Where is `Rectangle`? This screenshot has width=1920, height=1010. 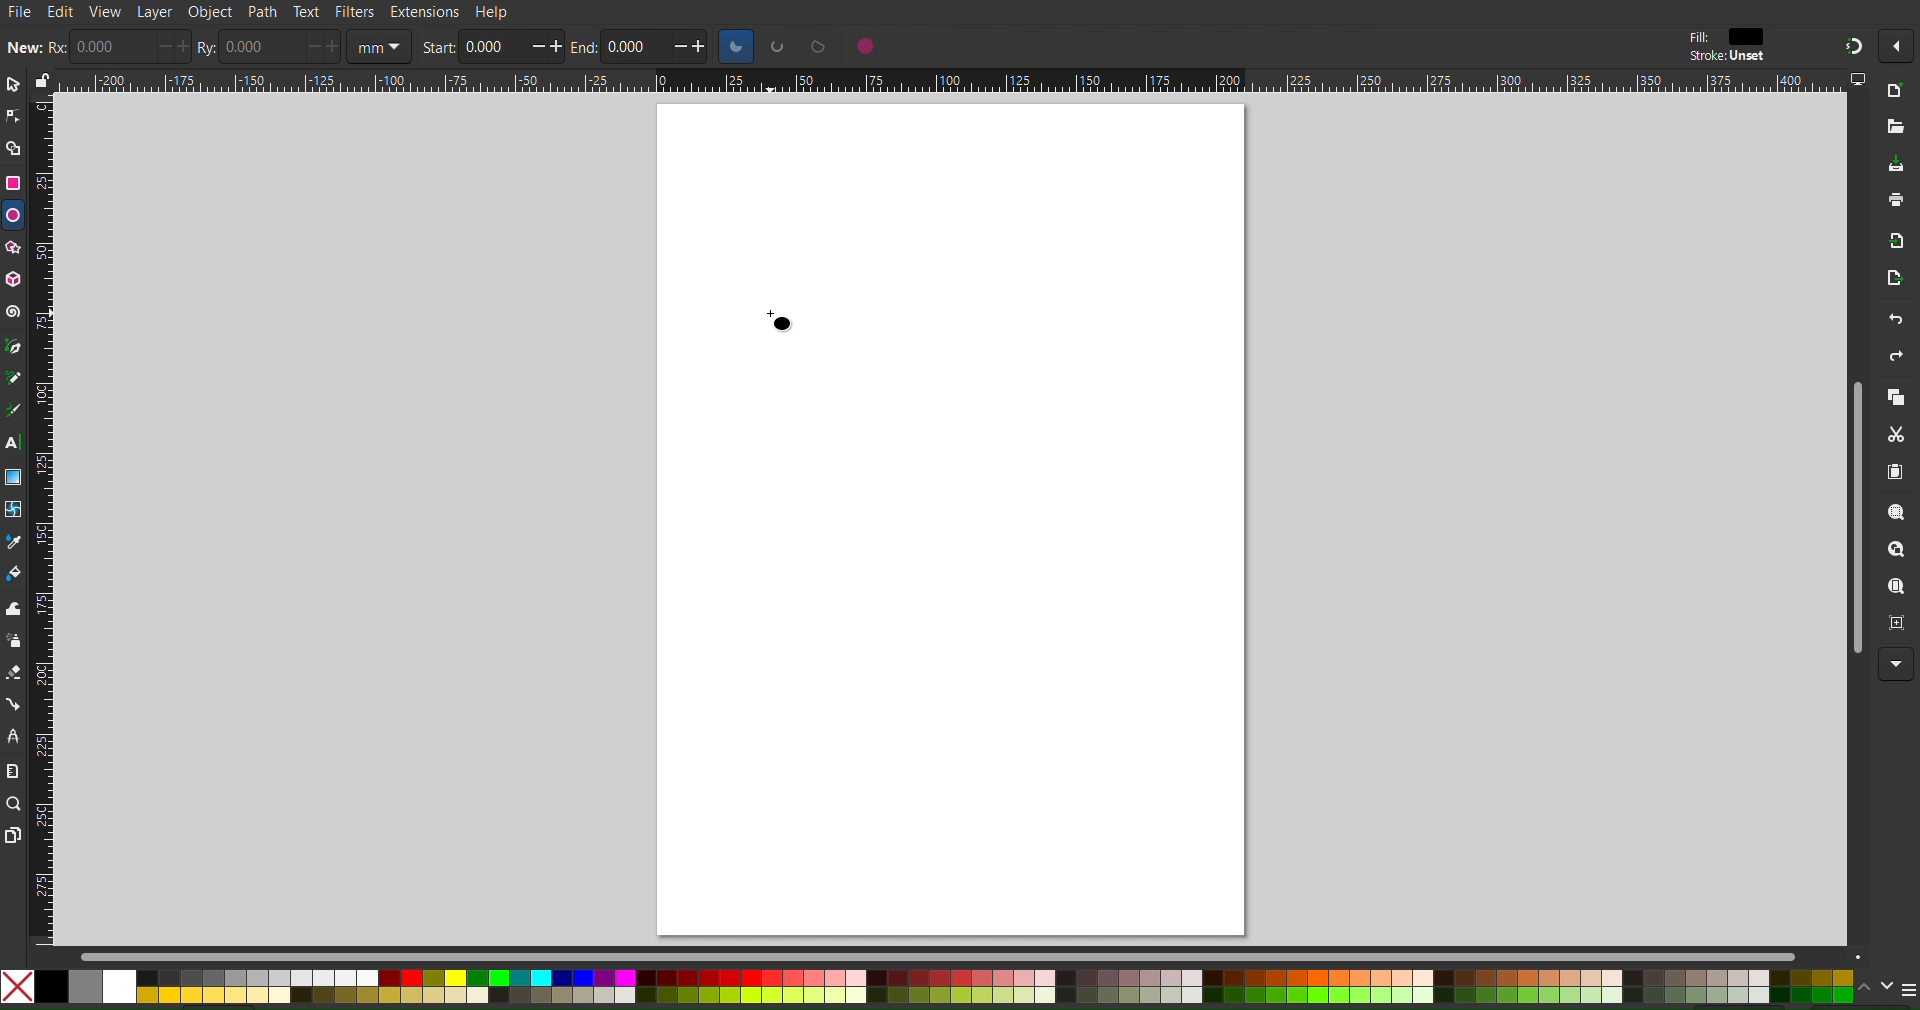
Rectangle is located at coordinates (14, 183).